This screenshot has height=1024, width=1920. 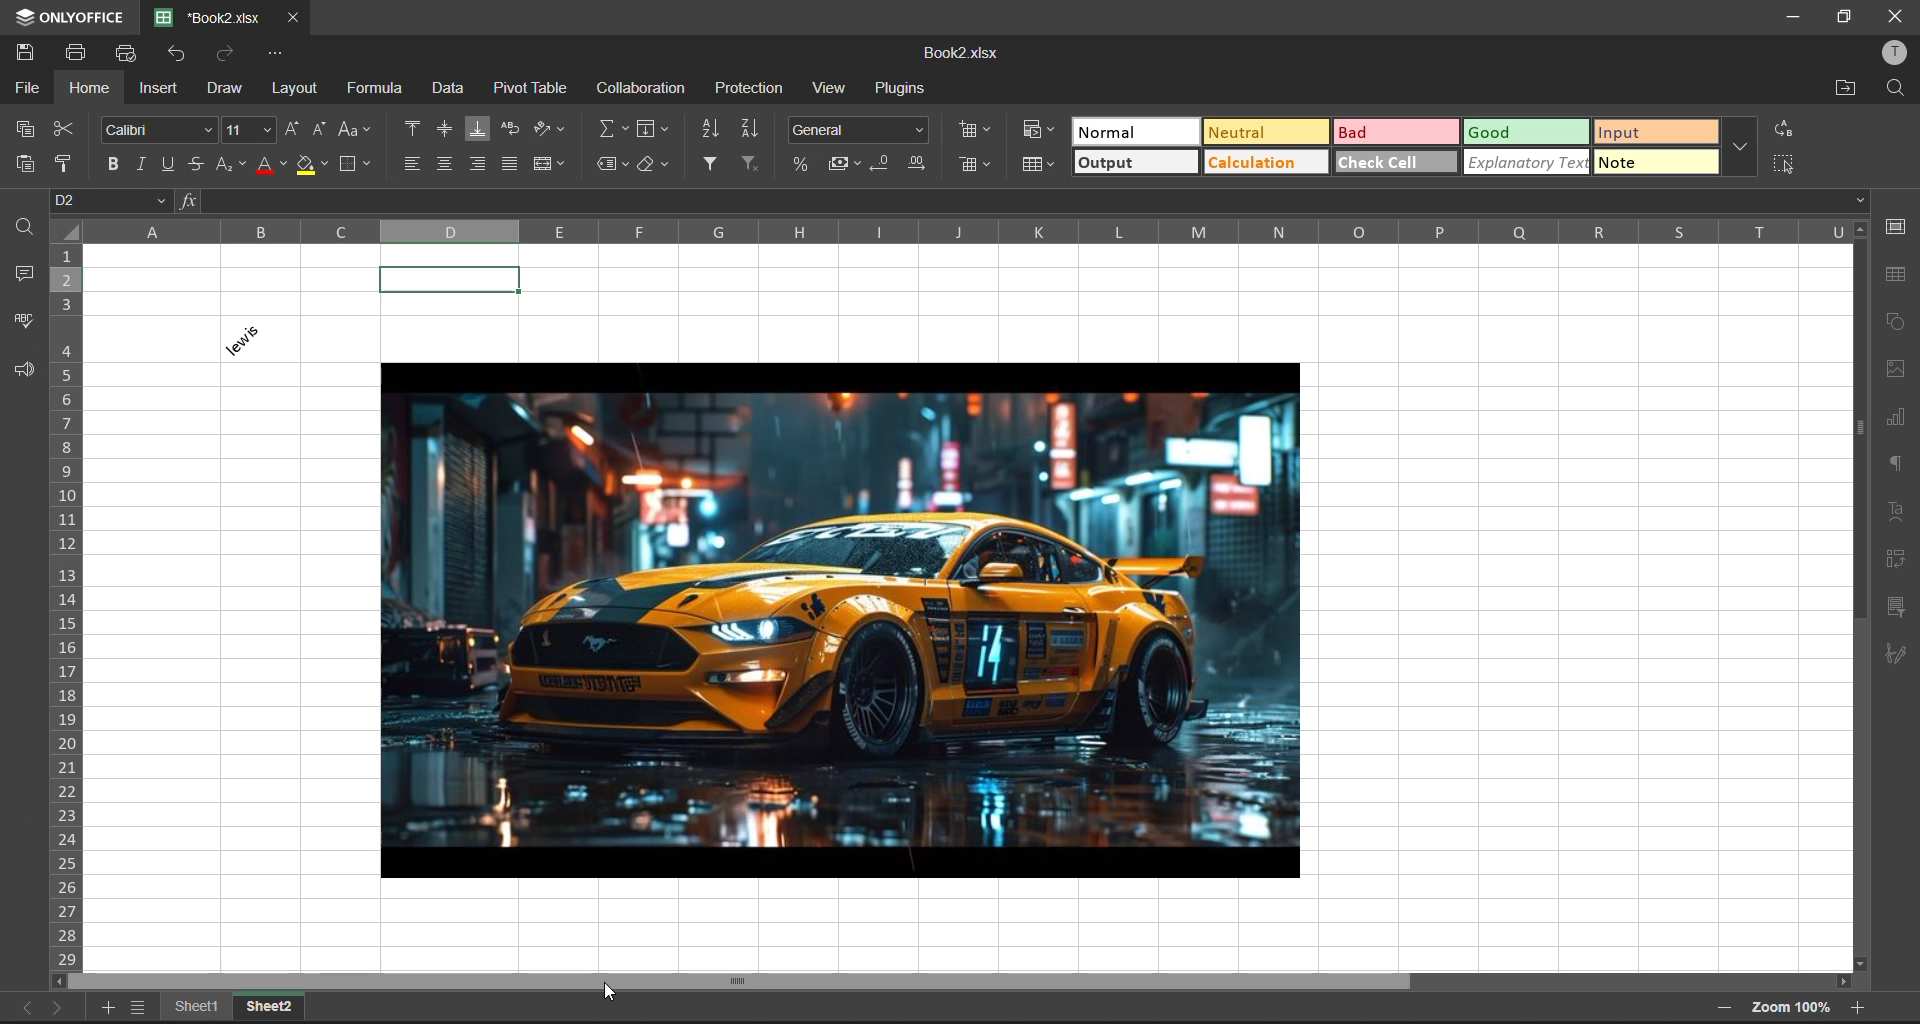 I want to click on normal, so click(x=1137, y=132).